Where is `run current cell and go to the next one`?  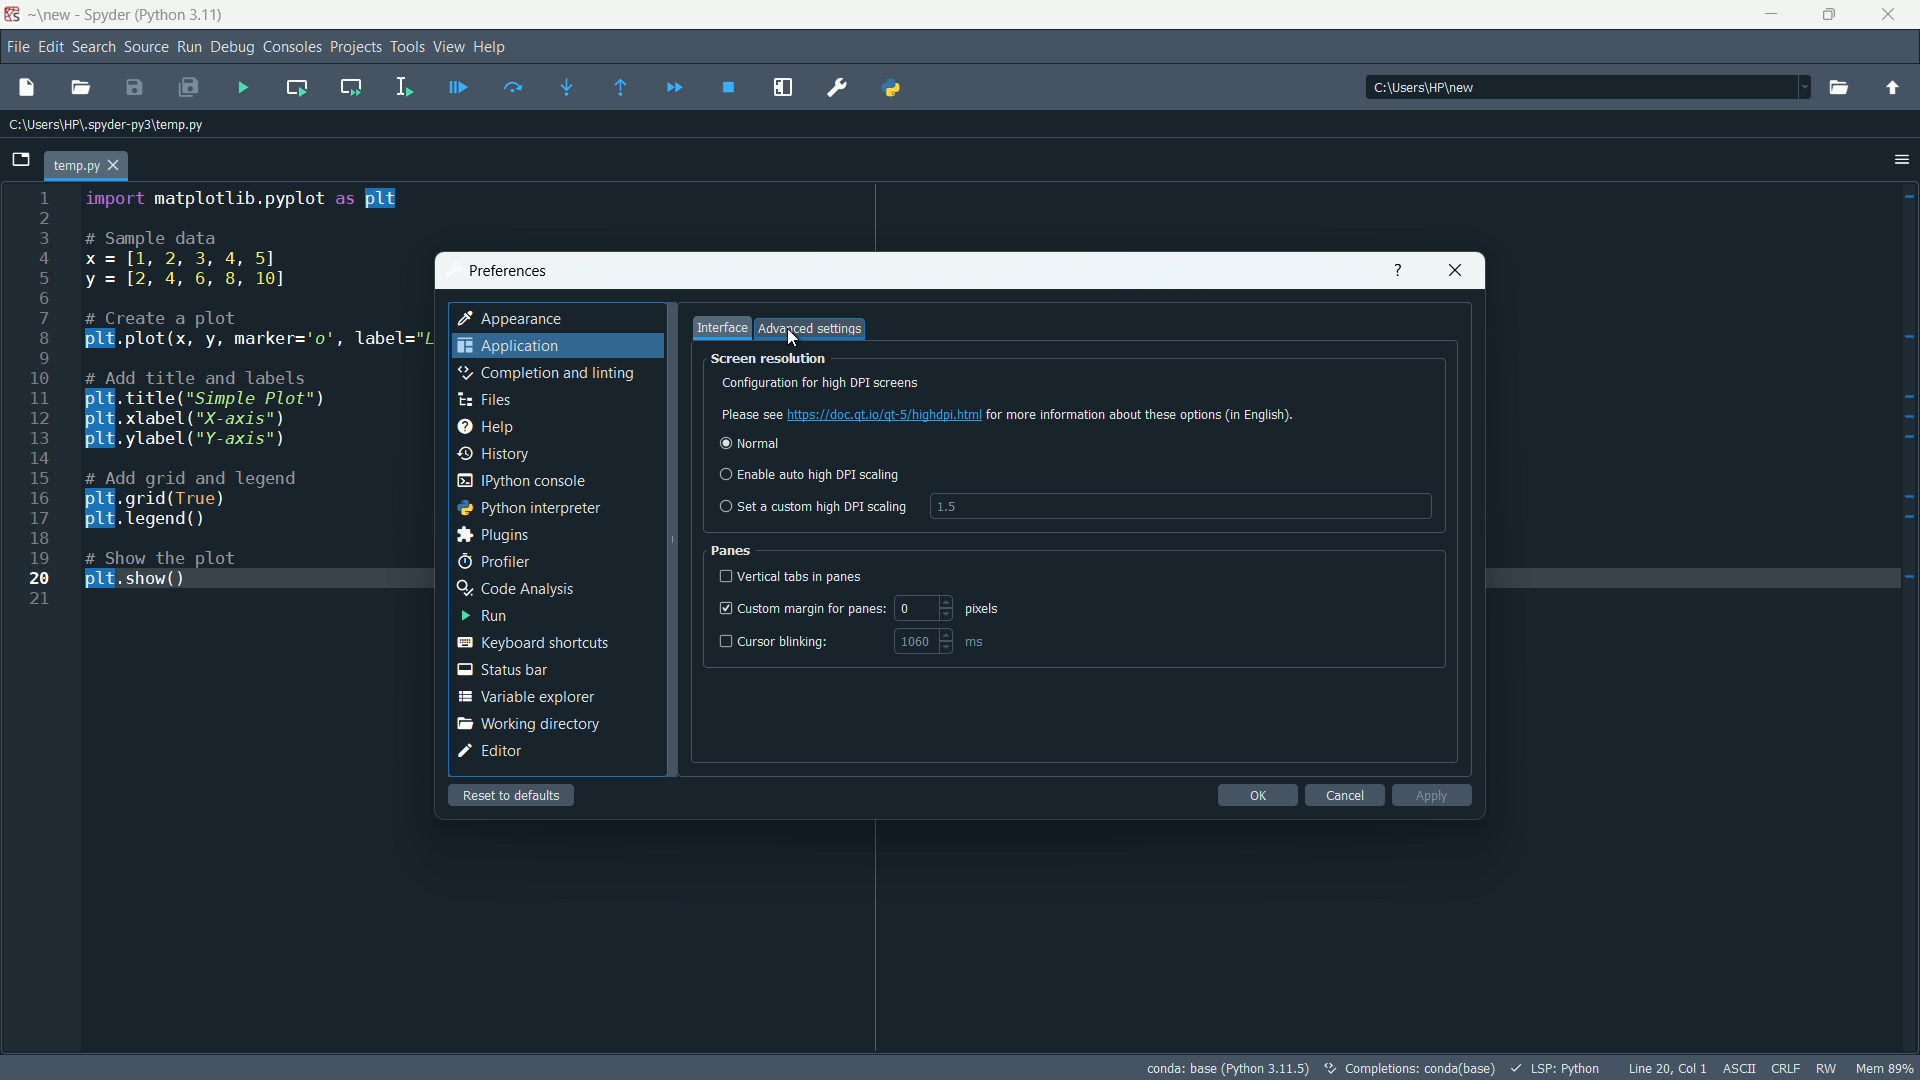 run current cell and go to the next one is located at coordinates (352, 86).